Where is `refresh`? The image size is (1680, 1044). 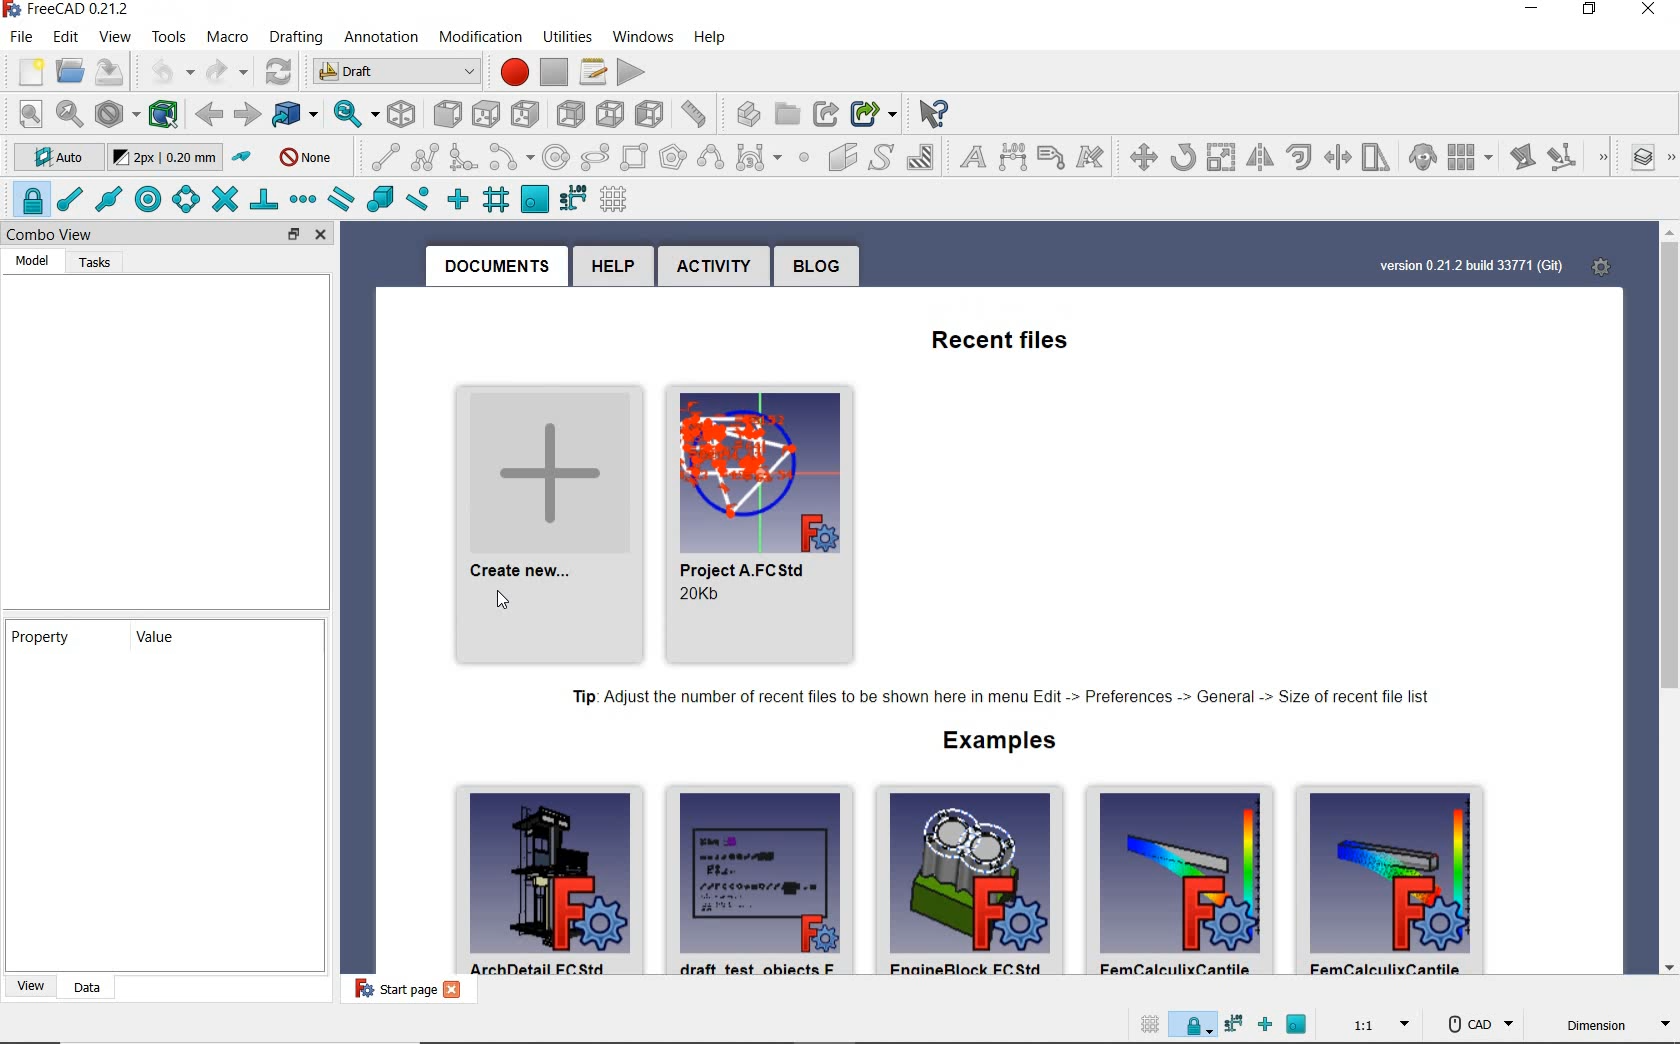 refresh is located at coordinates (271, 70).